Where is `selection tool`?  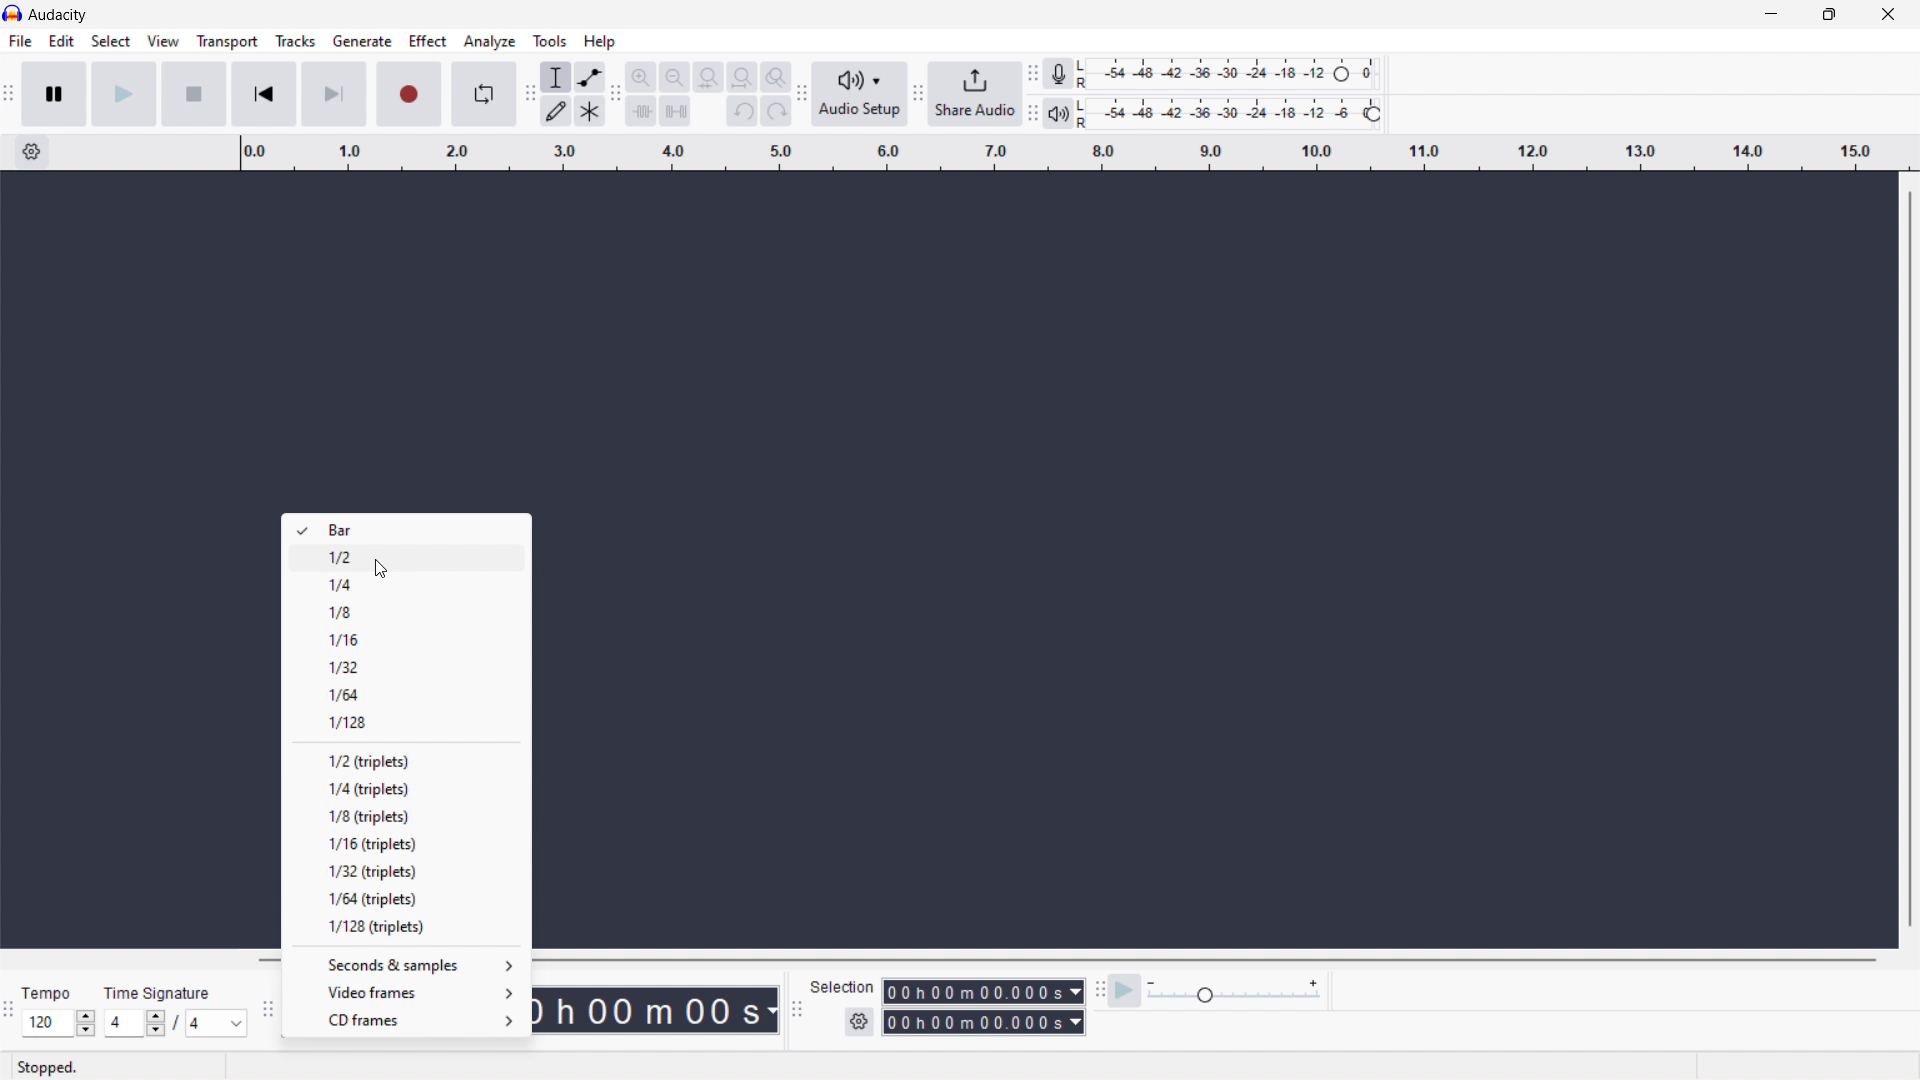
selection tool is located at coordinates (554, 77).